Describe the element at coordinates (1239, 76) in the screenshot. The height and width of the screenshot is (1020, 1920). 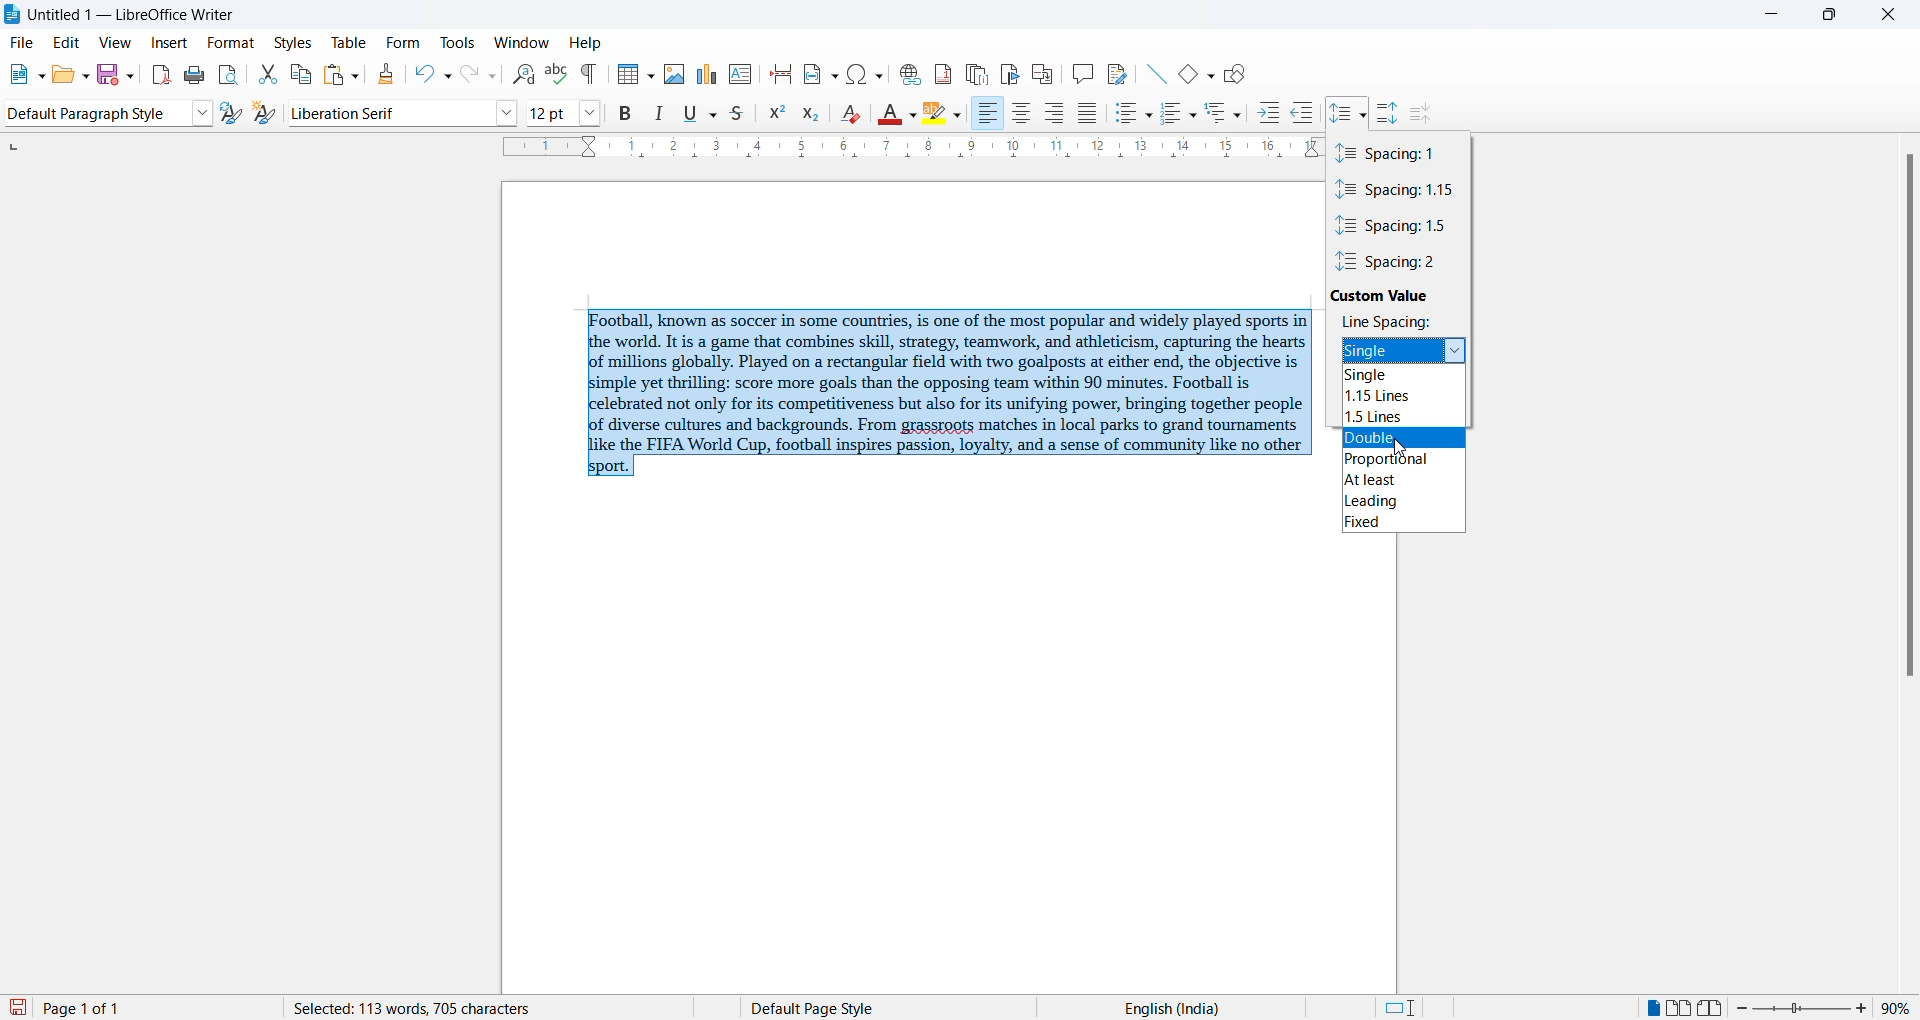
I see `show draw functions` at that location.